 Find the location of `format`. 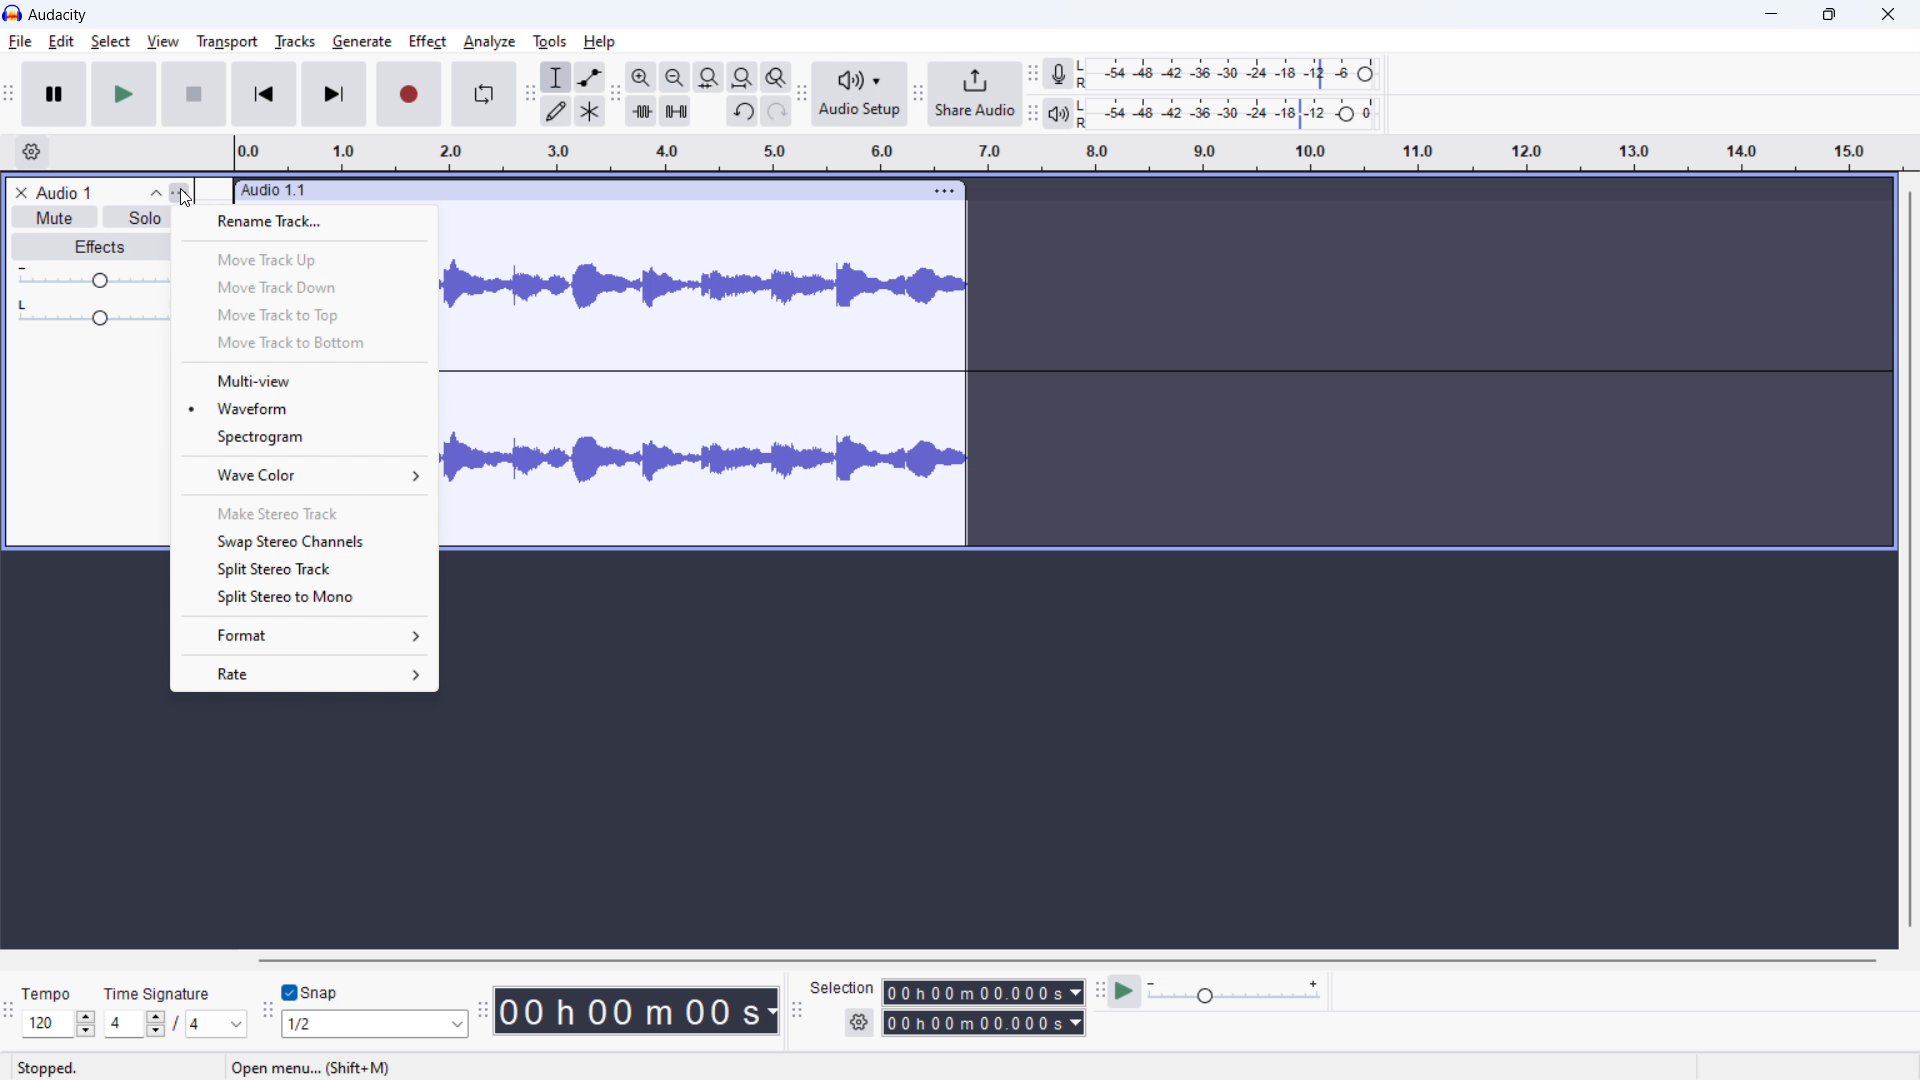

format is located at coordinates (301, 633).